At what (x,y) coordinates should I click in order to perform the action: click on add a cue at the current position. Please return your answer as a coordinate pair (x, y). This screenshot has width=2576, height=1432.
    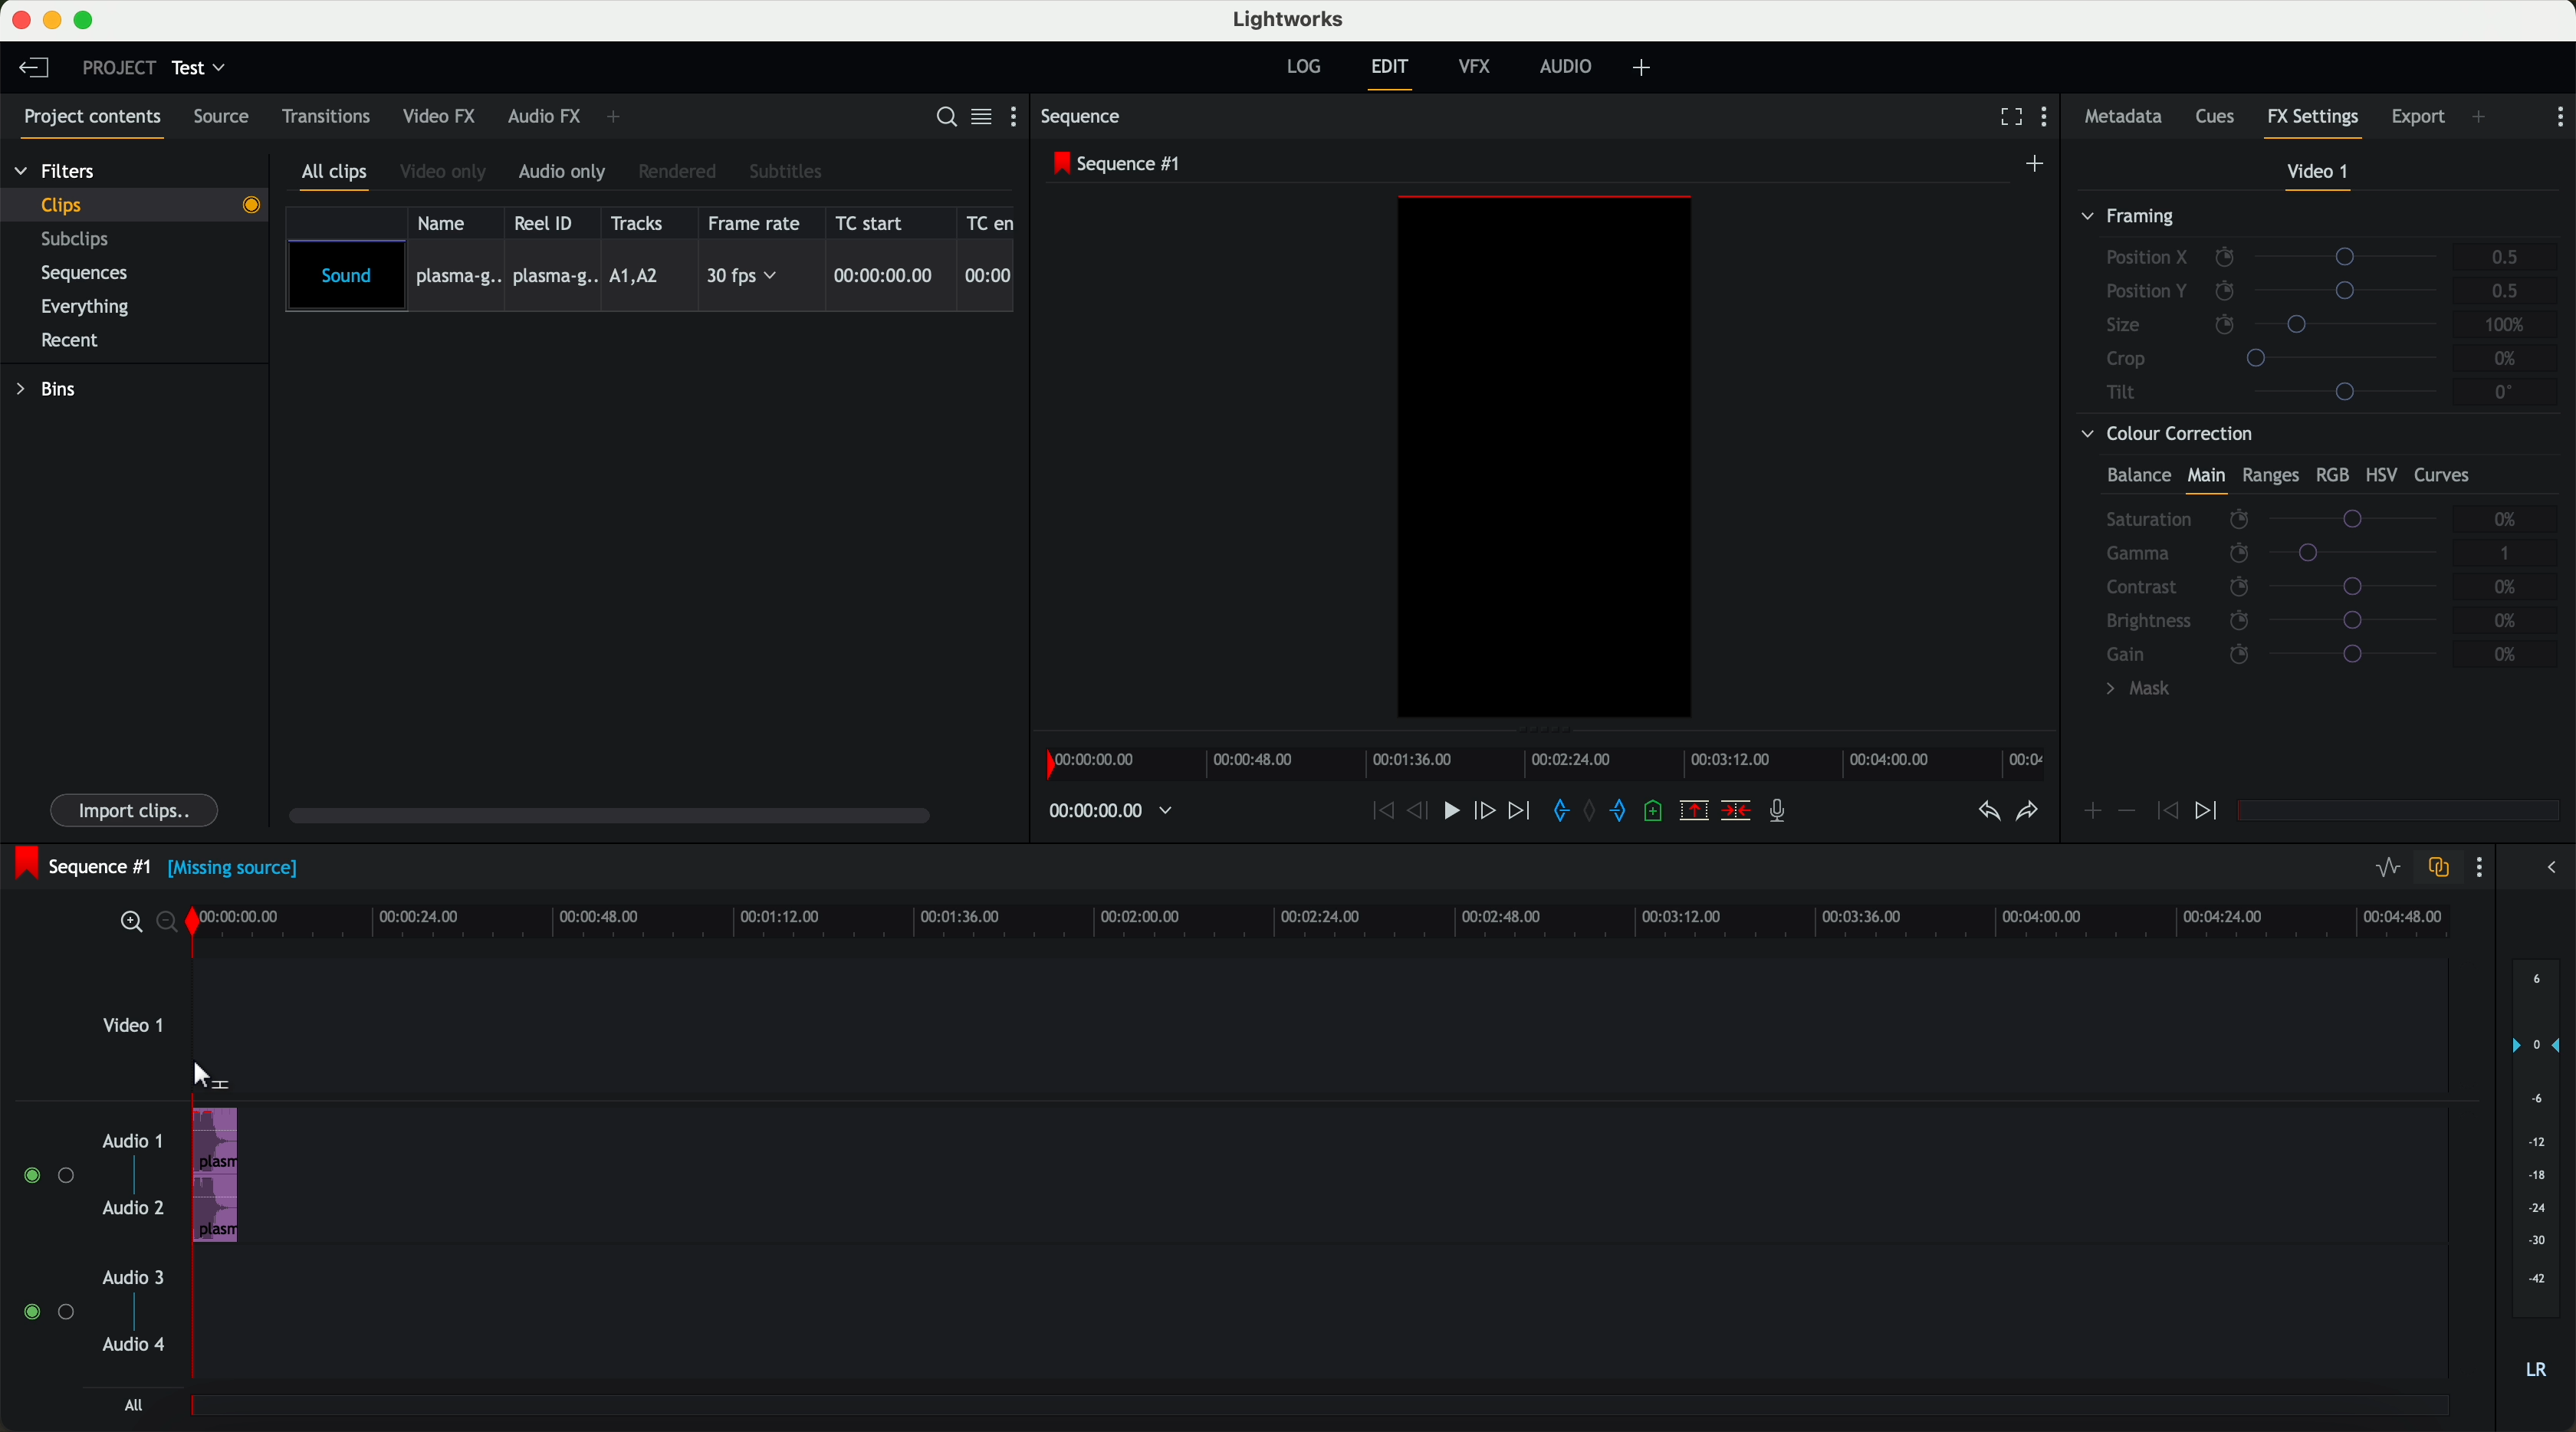
    Looking at the image, I should click on (1660, 815).